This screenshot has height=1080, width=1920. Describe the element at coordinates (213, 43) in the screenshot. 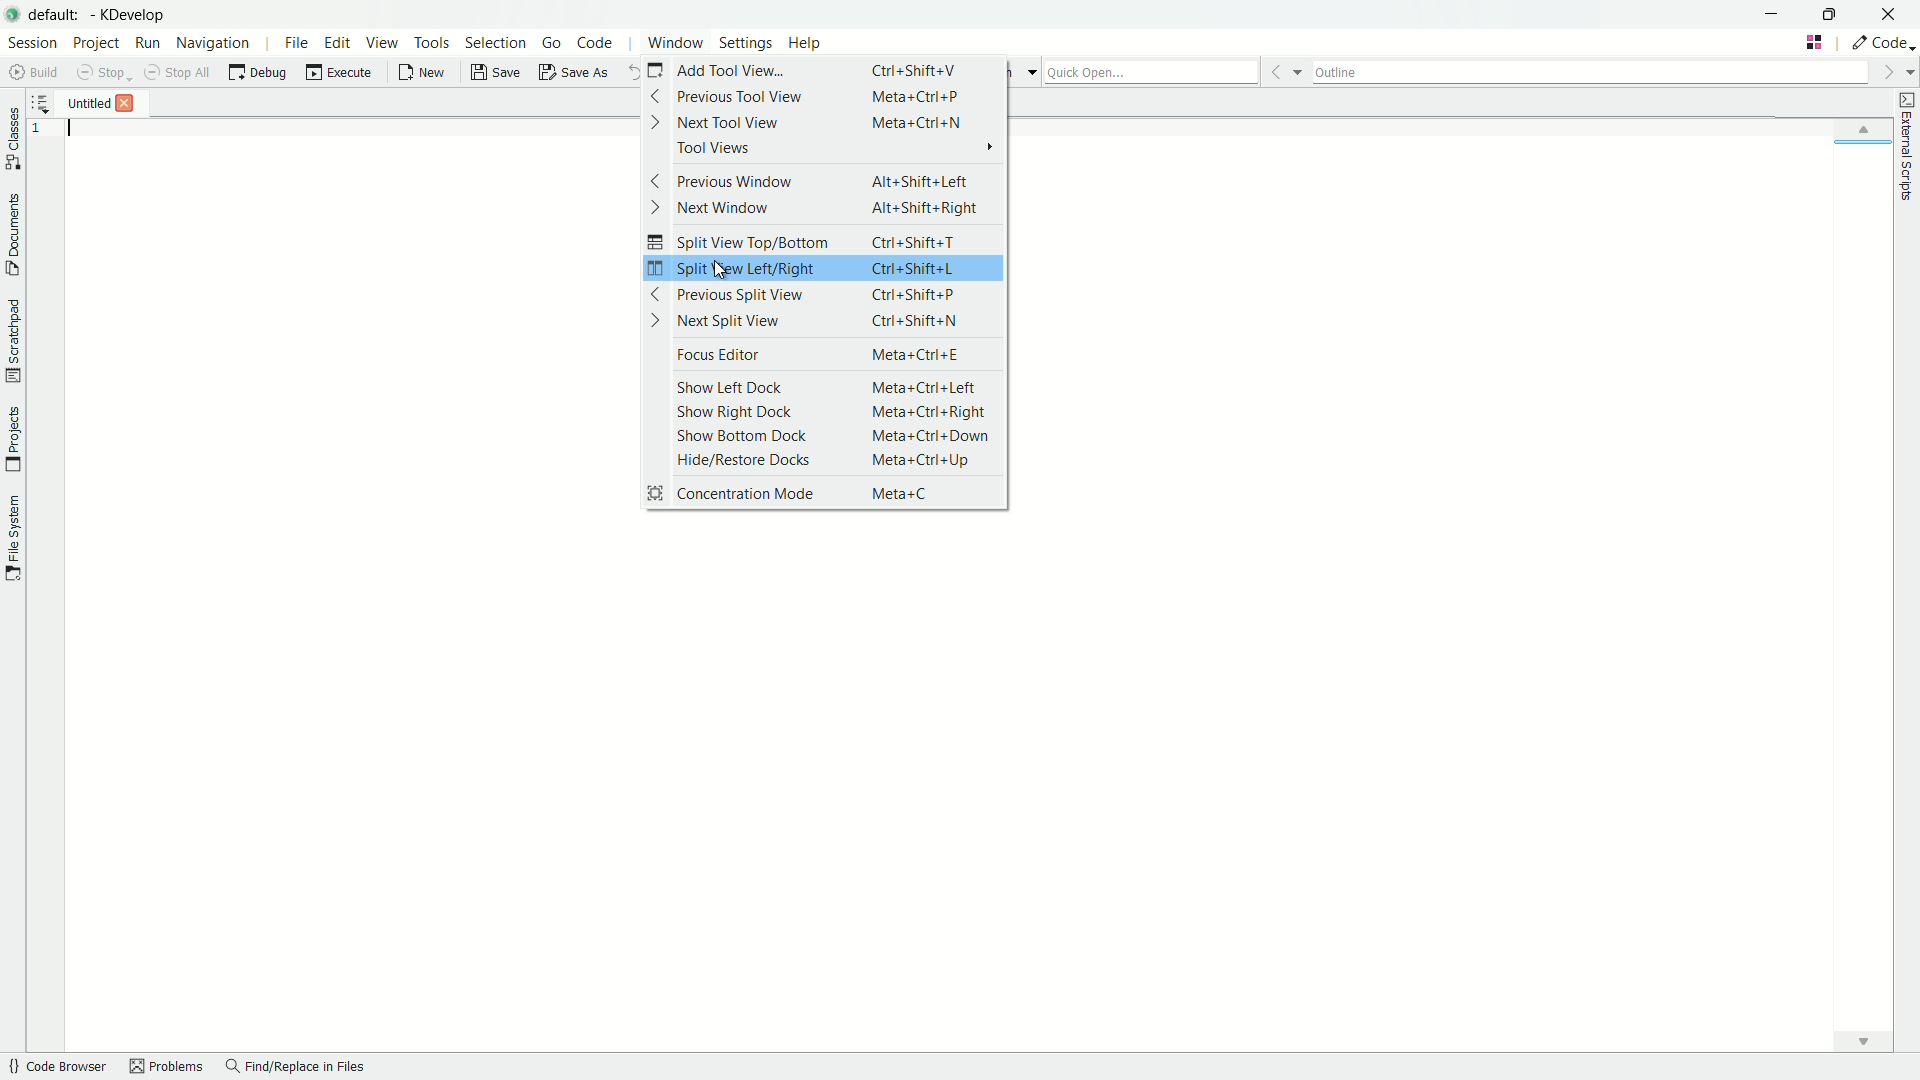

I see `navigation menu` at that location.